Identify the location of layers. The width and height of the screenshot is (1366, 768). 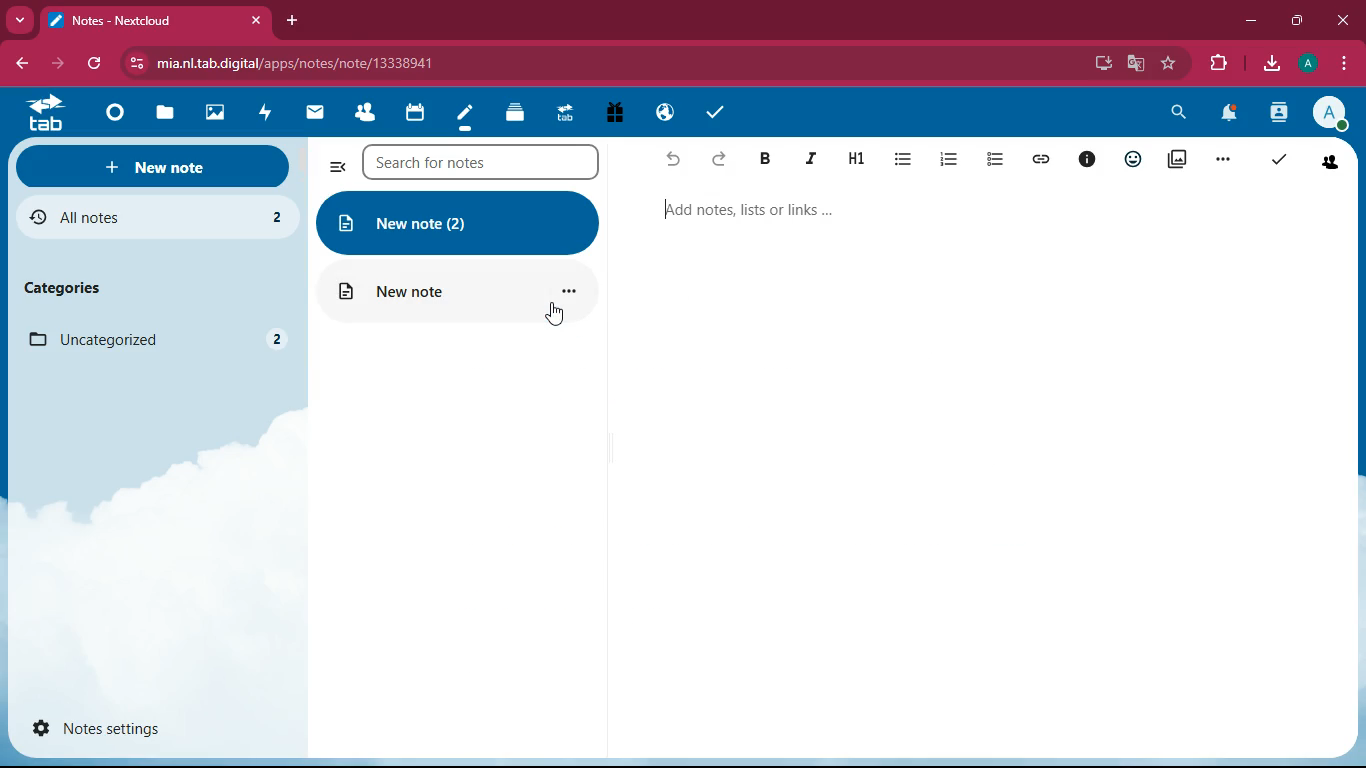
(517, 114).